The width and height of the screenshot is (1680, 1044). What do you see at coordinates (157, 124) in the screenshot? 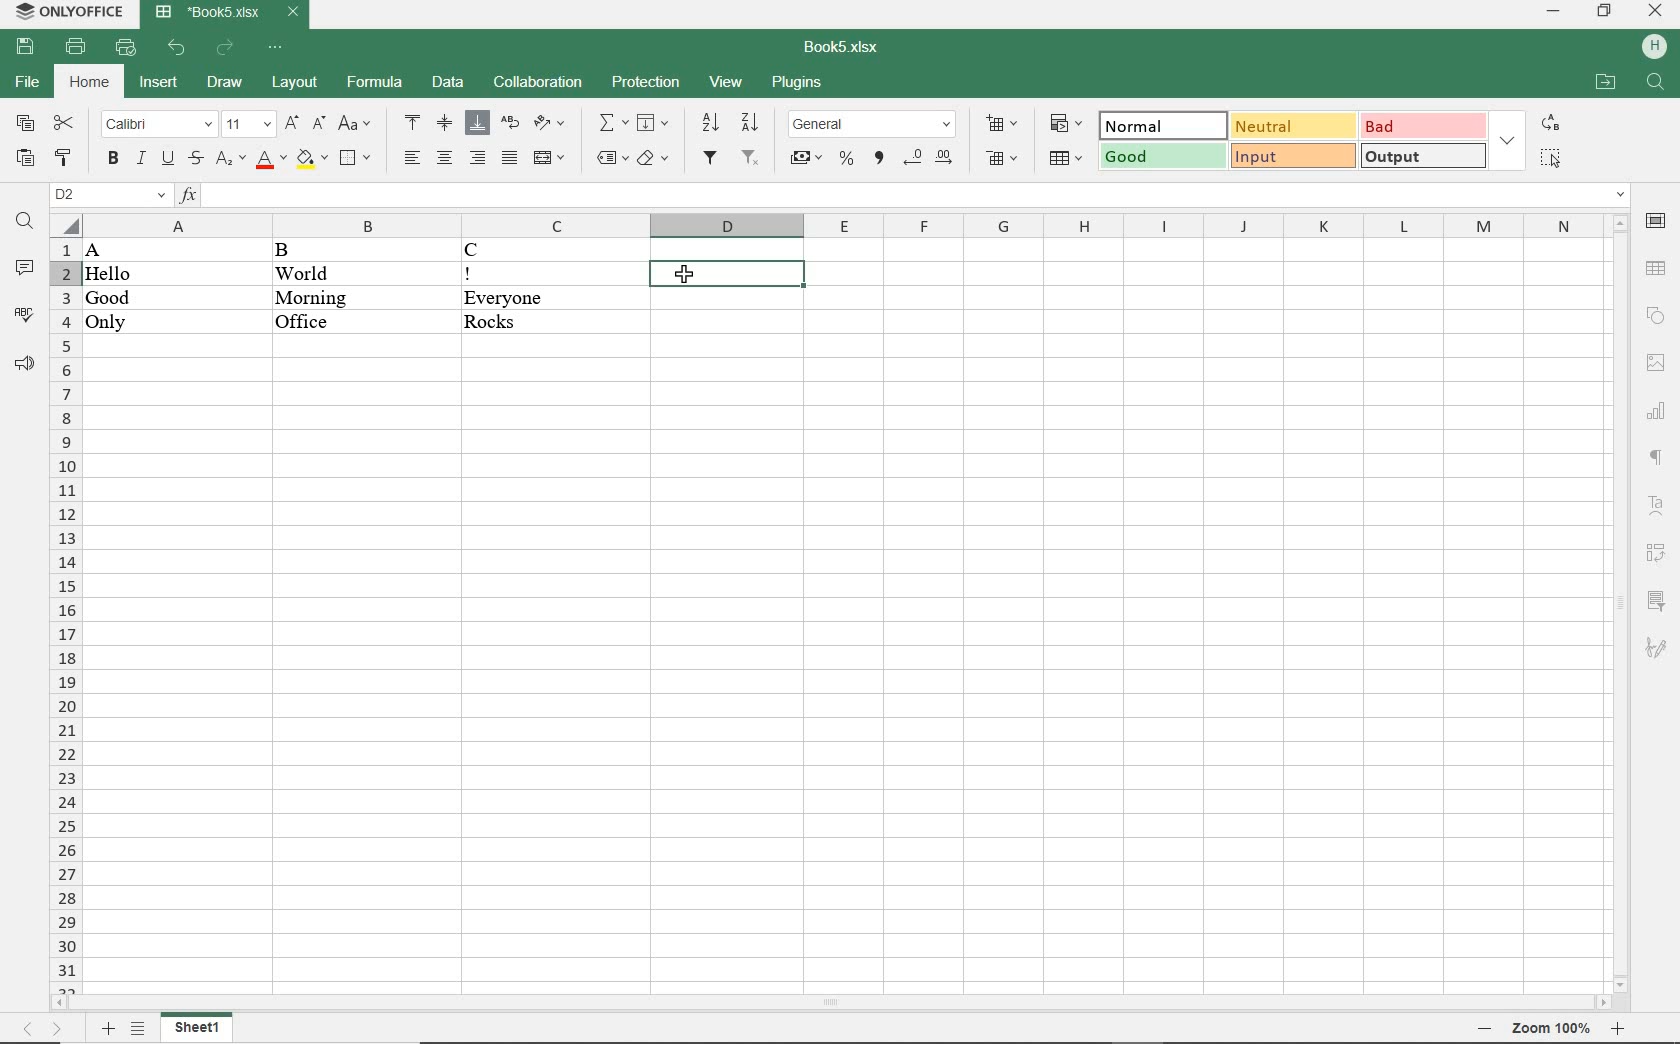
I see `FONT` at bounding box center [157, 124].